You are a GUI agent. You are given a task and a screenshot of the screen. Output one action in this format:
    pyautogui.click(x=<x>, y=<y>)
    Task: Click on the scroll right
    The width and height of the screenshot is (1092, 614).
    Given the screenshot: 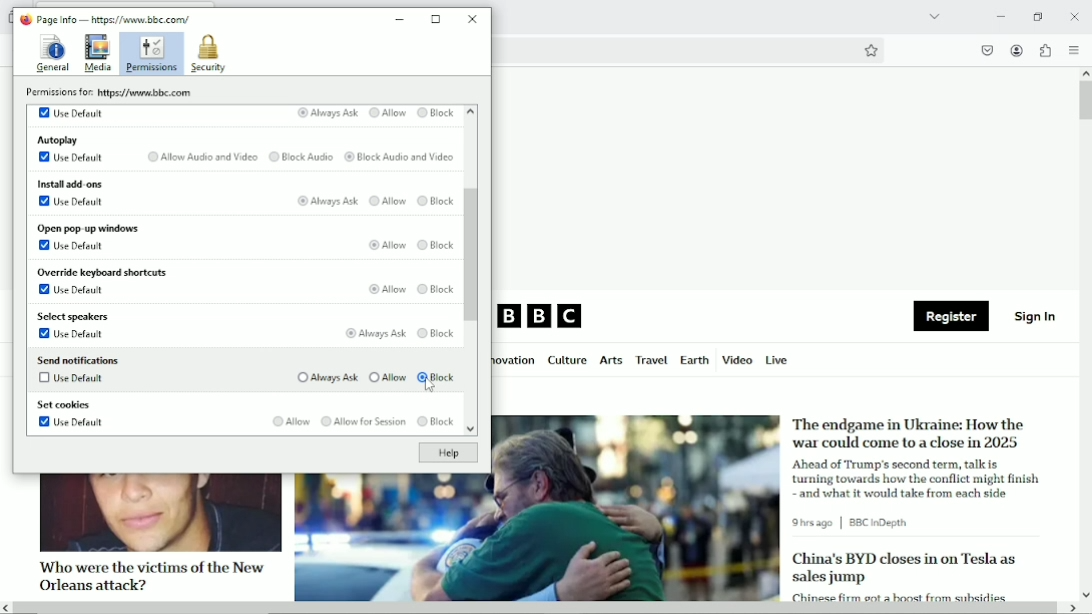 What is the action you would take?
    pyautogui.click(x=1071, y=608)
    